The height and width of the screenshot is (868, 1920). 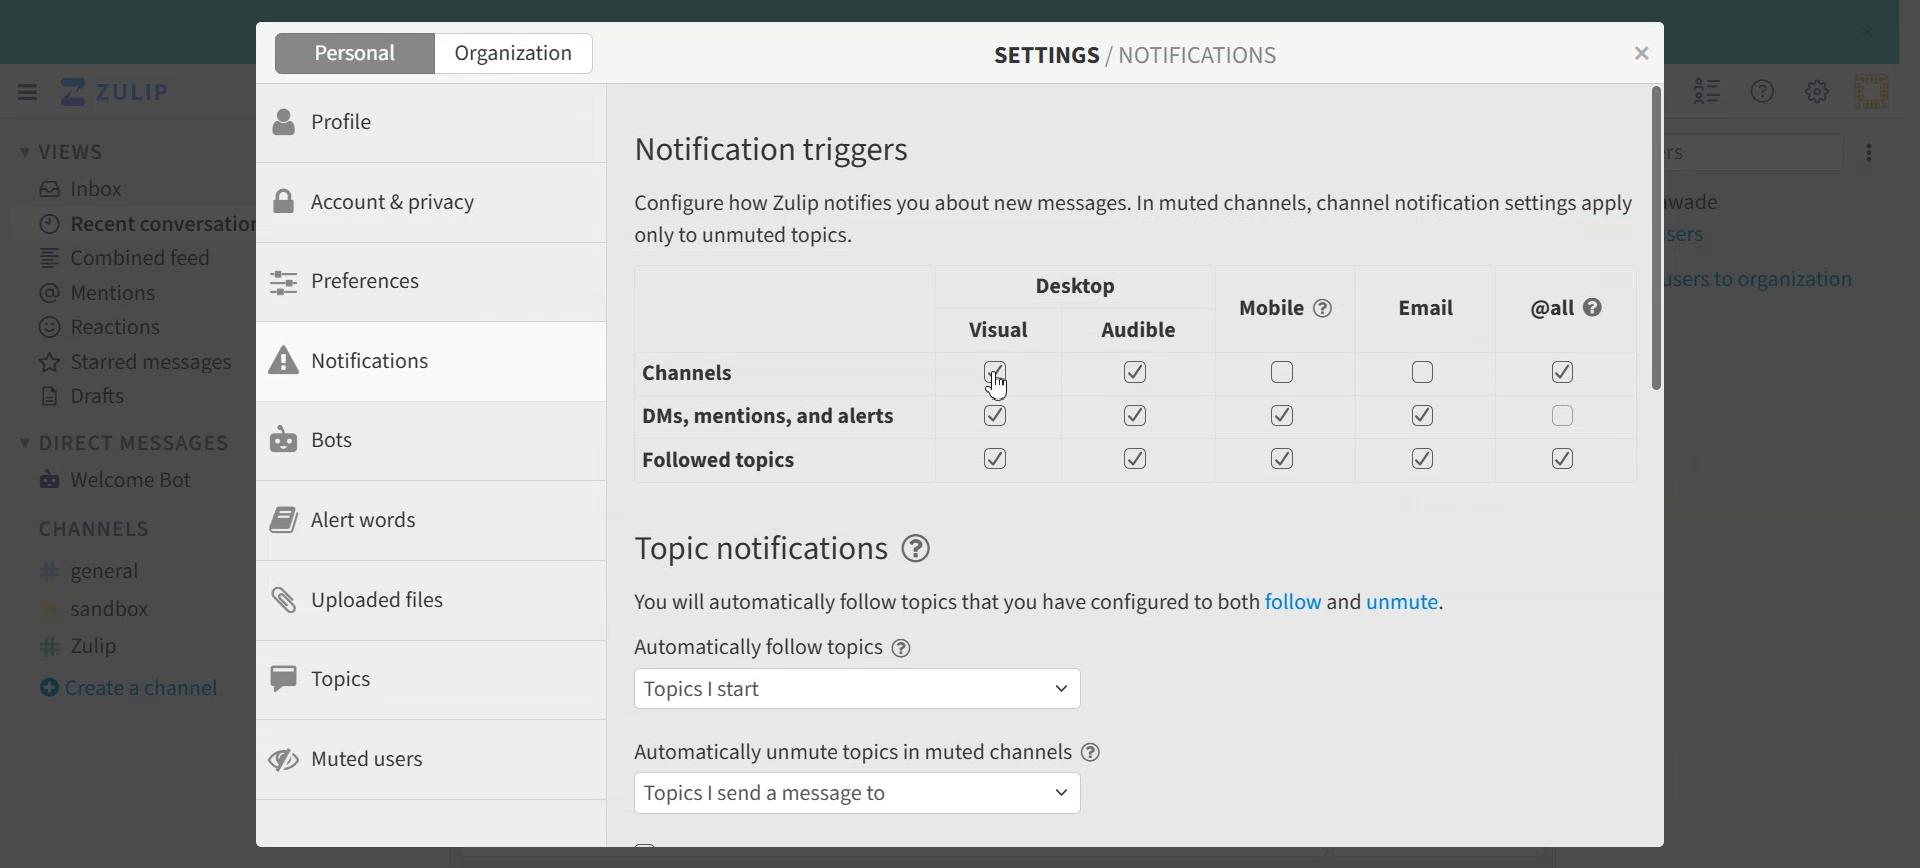 What do you see at coordinates (116, 477) in the screenshot?
I see `Welcome Bot` at bounding box center [116, 477].